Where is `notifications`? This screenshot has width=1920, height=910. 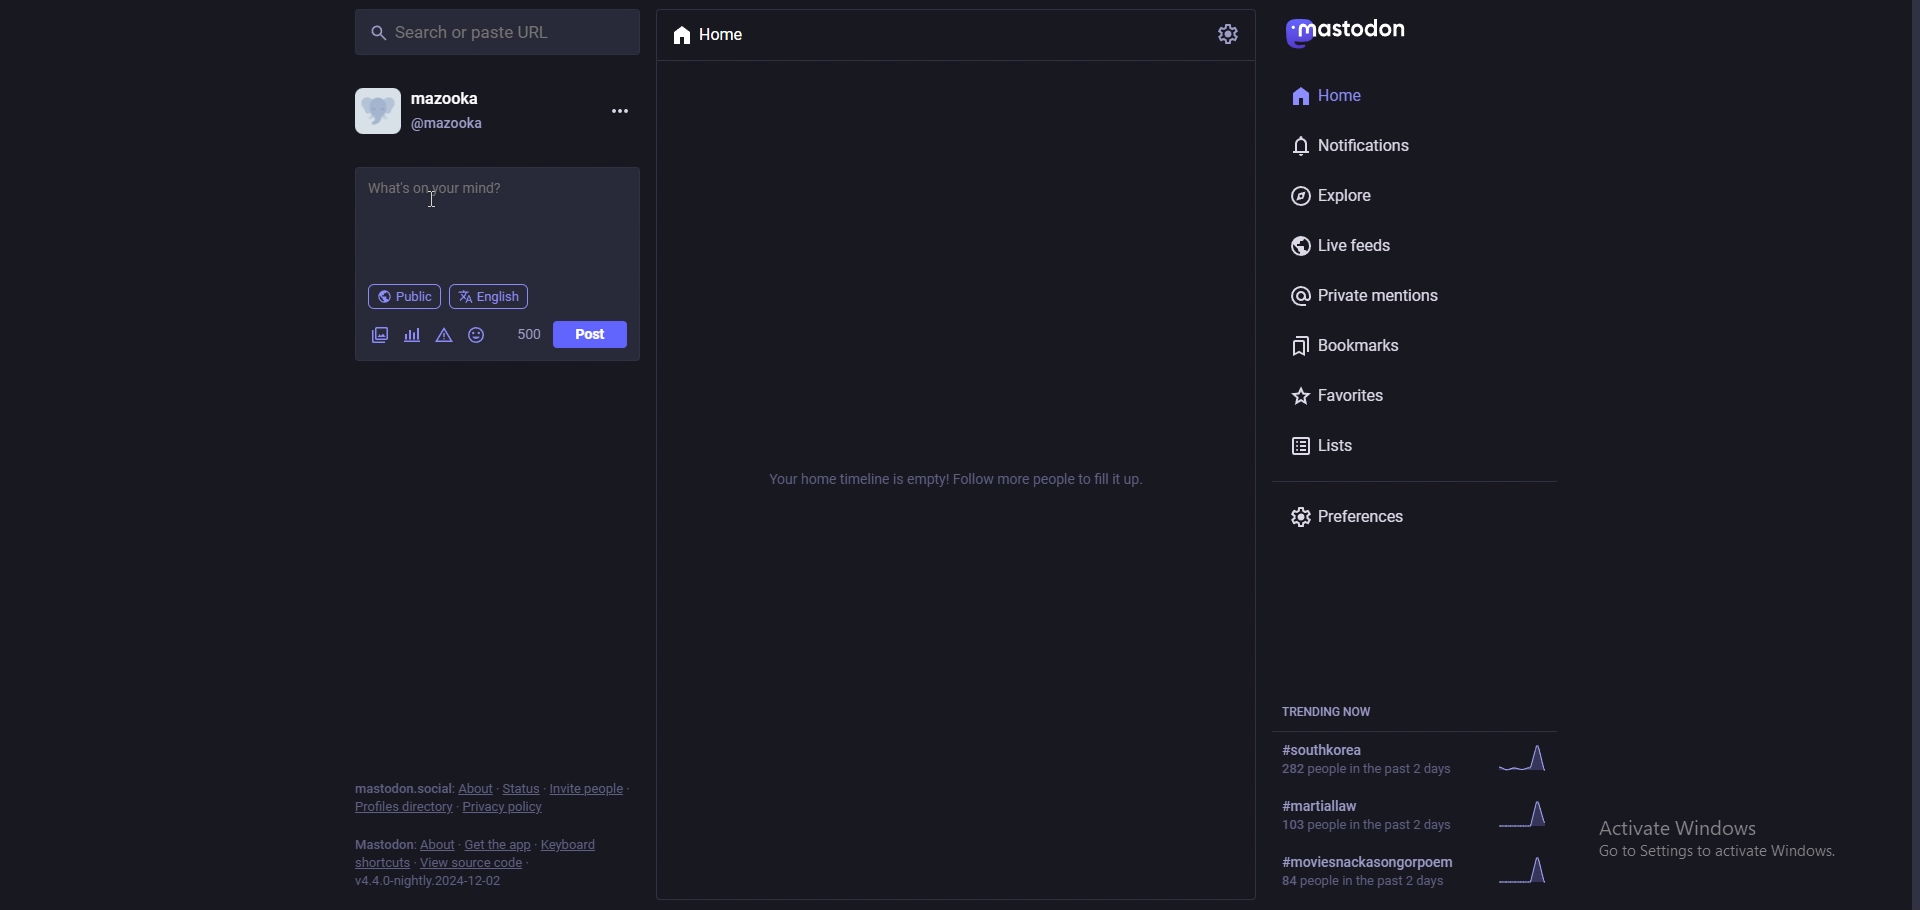 notifications is located at coordinates (1386, 143).